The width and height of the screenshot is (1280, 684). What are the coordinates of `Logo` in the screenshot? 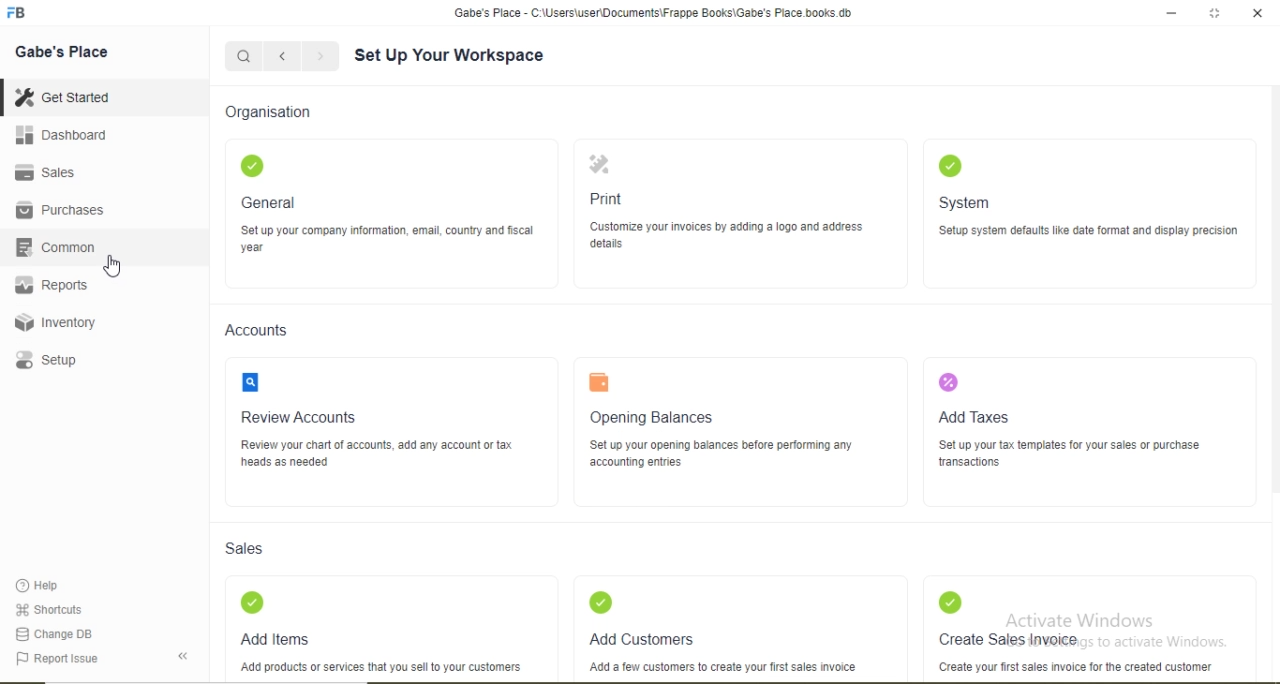 It's located at (598, 164).